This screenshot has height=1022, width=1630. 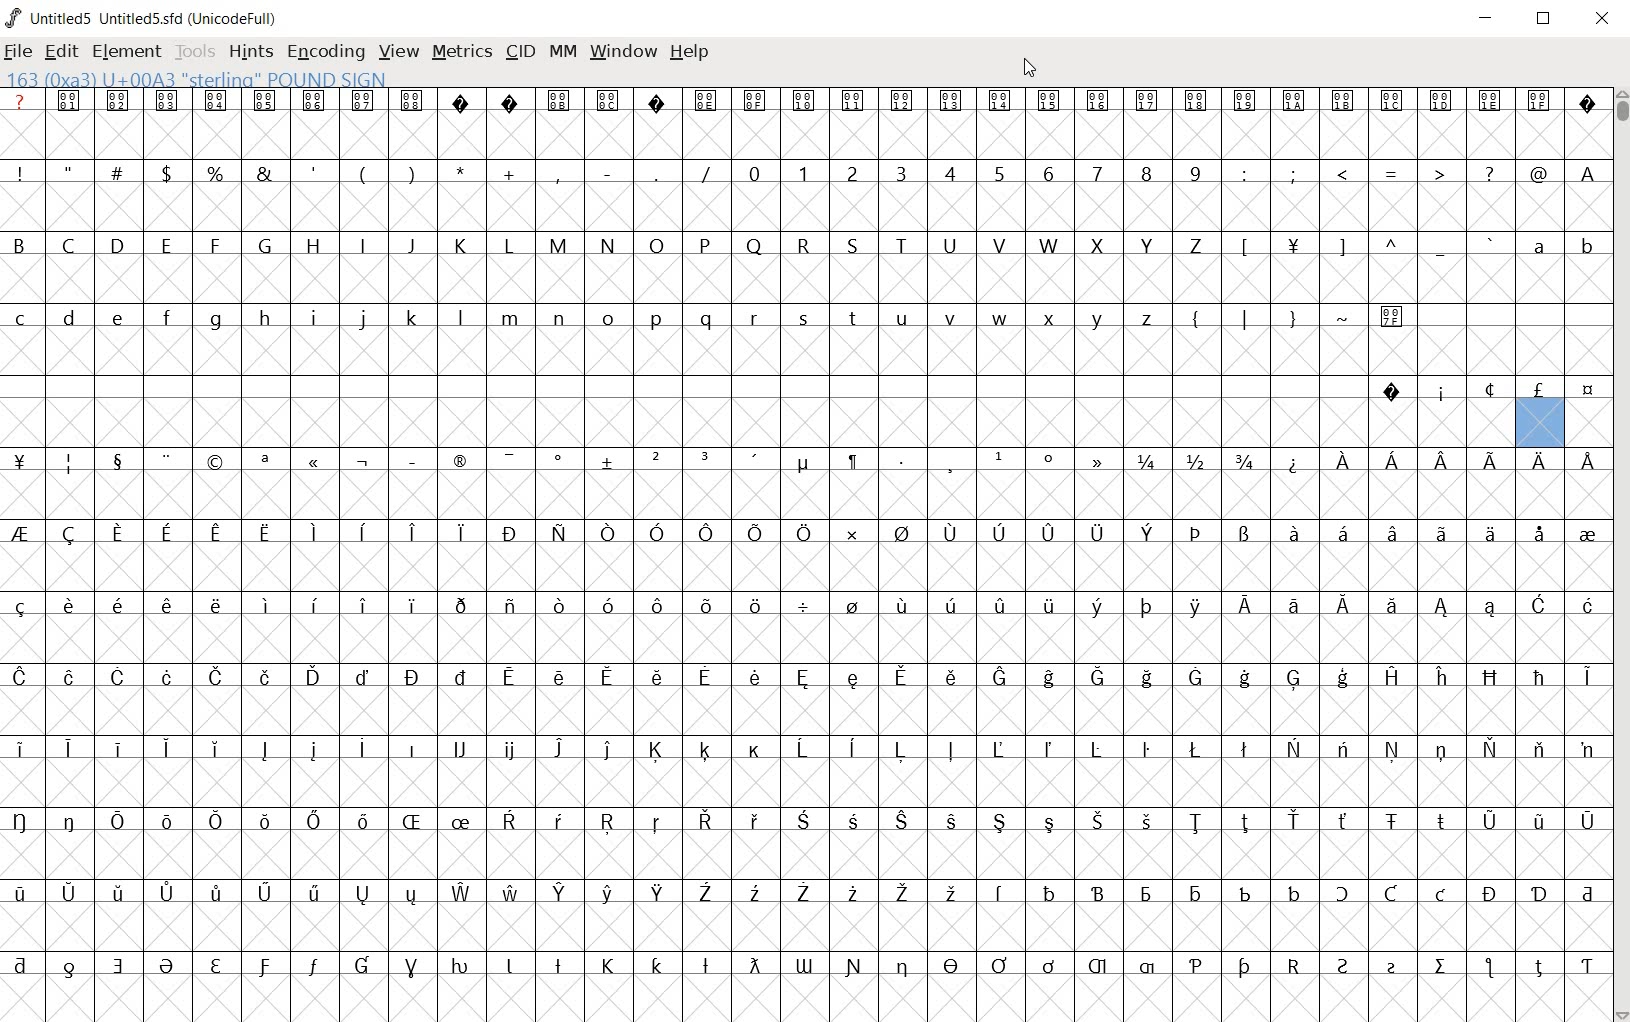 What do you see at coordinates (1146, 461) in the screenshot?
I see `1/4` at bounding box center [1146, 461].